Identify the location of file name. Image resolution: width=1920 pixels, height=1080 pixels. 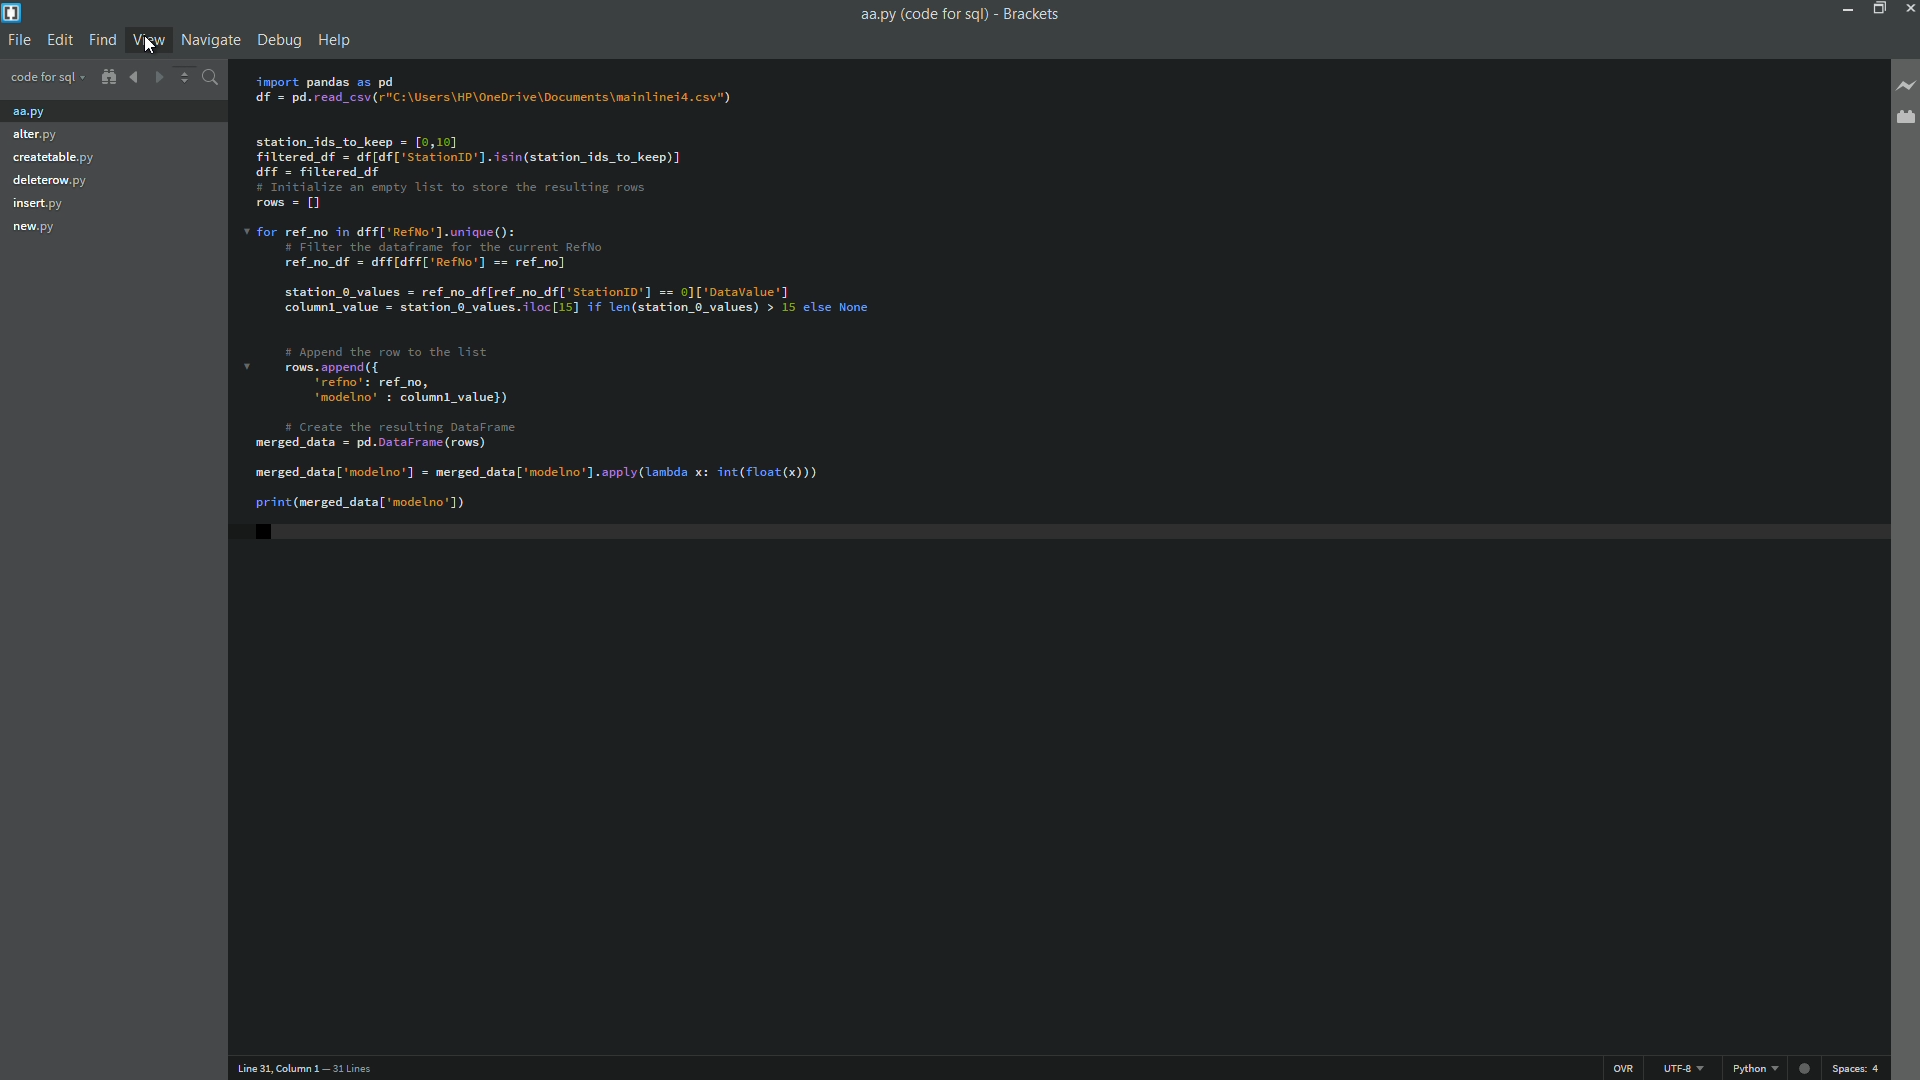
(924, 15).